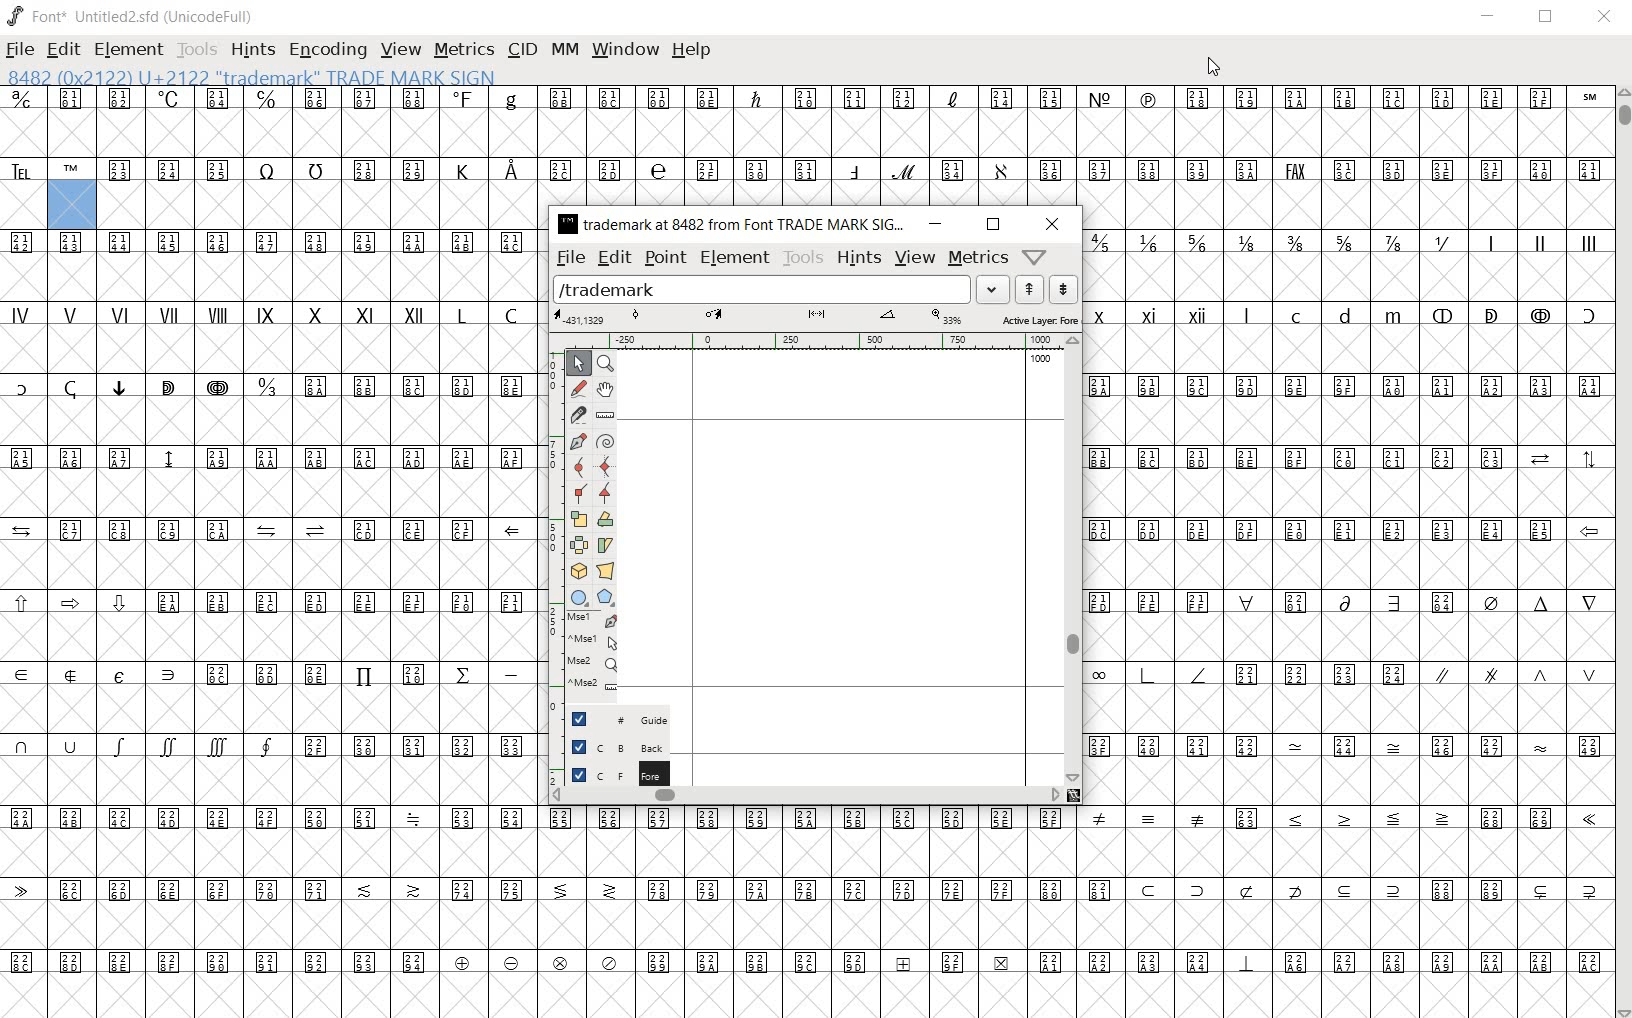 This screenshot has width=1632, height=1018. I want to click on symbols, so click(1349, 710).